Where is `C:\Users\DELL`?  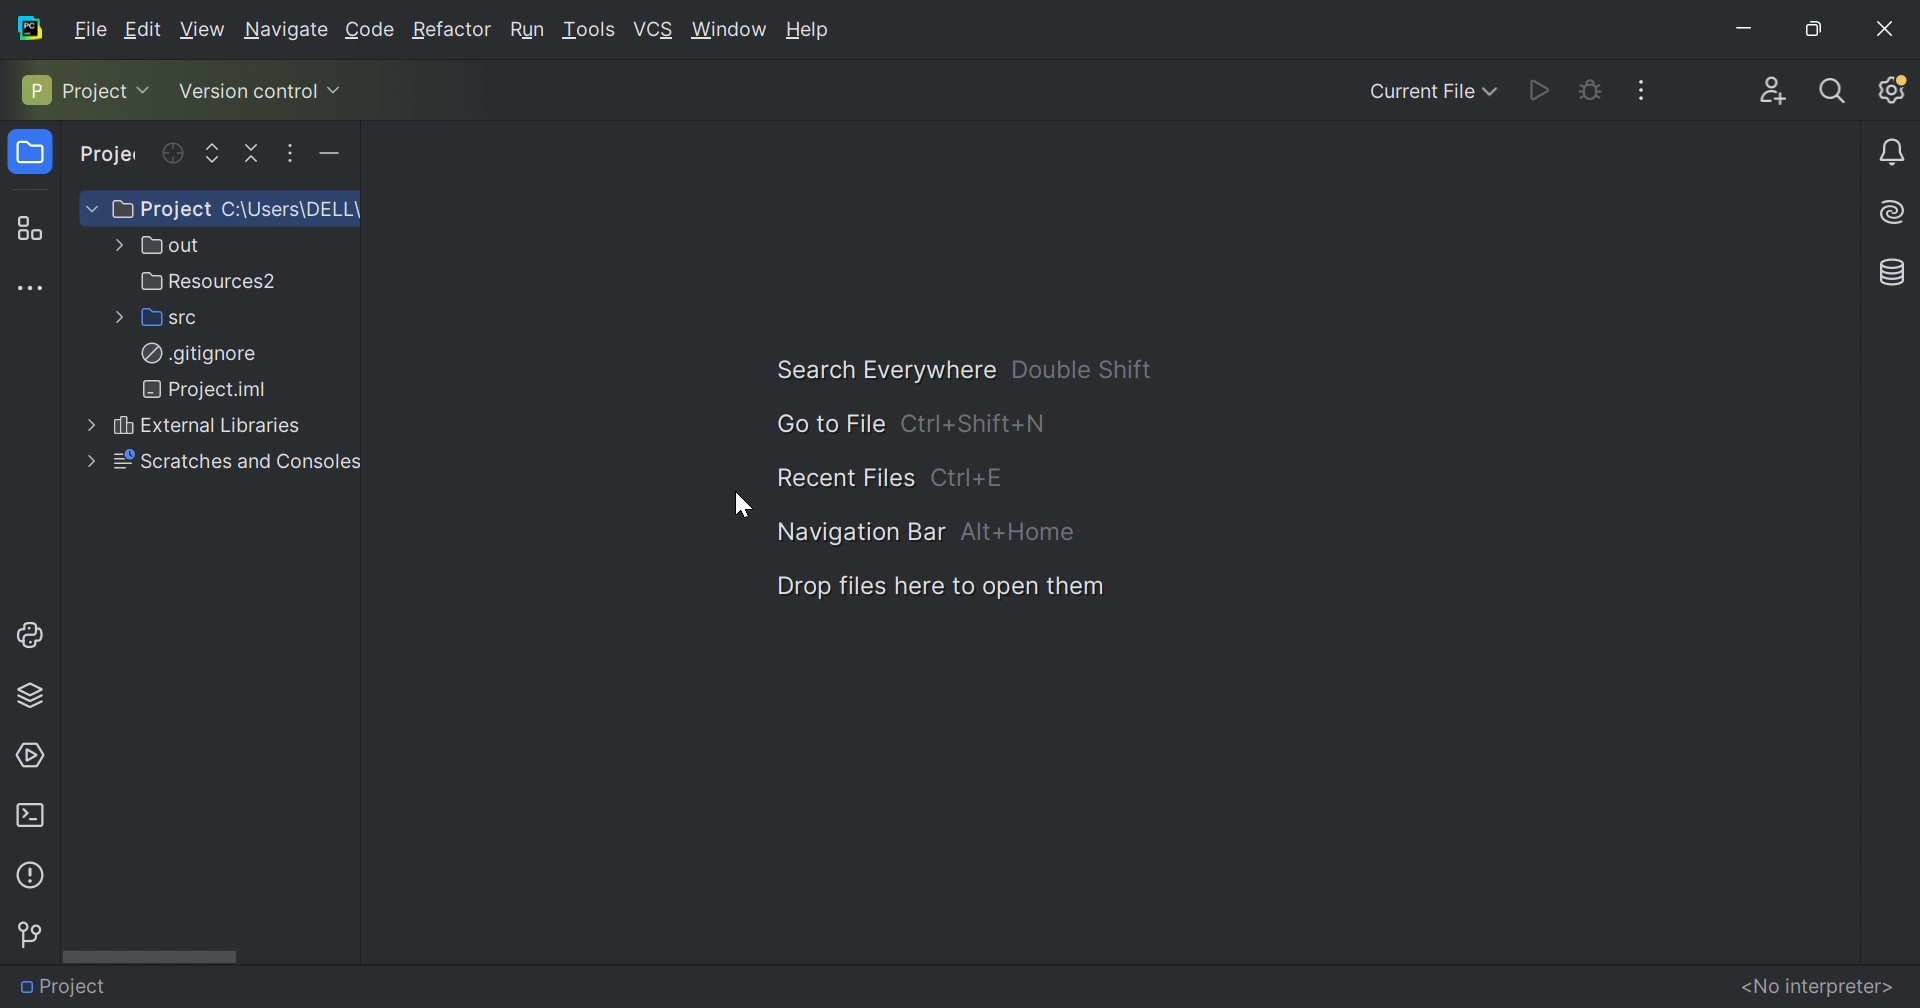
C:\Users\DELL is located at coordinates (292, 208).